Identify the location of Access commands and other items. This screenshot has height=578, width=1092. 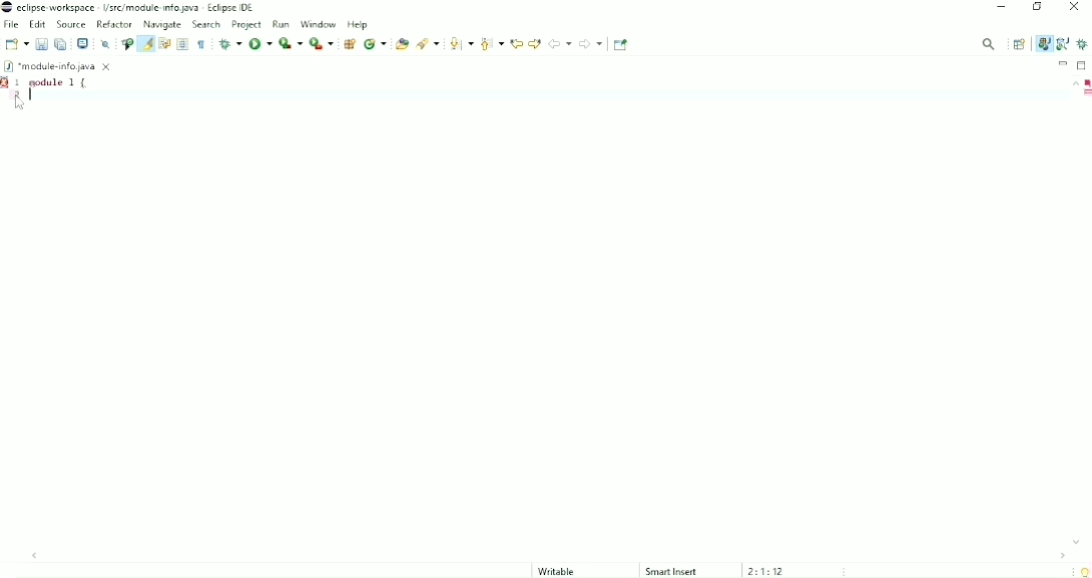
(989, 43).